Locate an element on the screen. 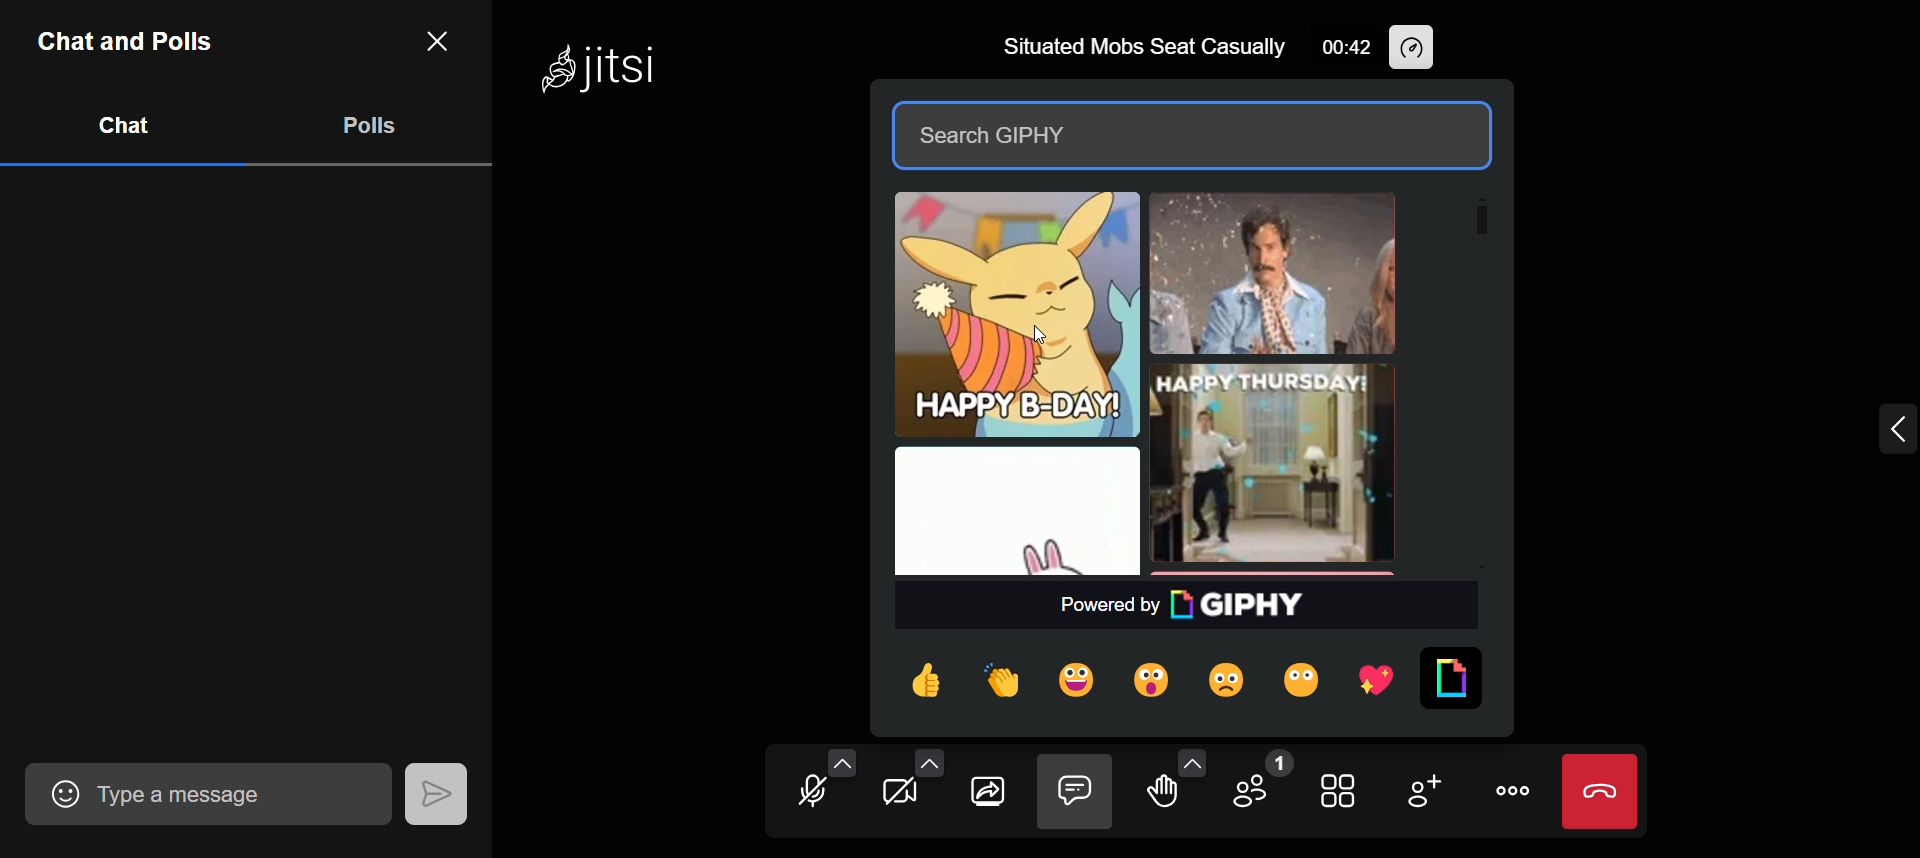  heart reaction is located at coordinates (1374, 681).